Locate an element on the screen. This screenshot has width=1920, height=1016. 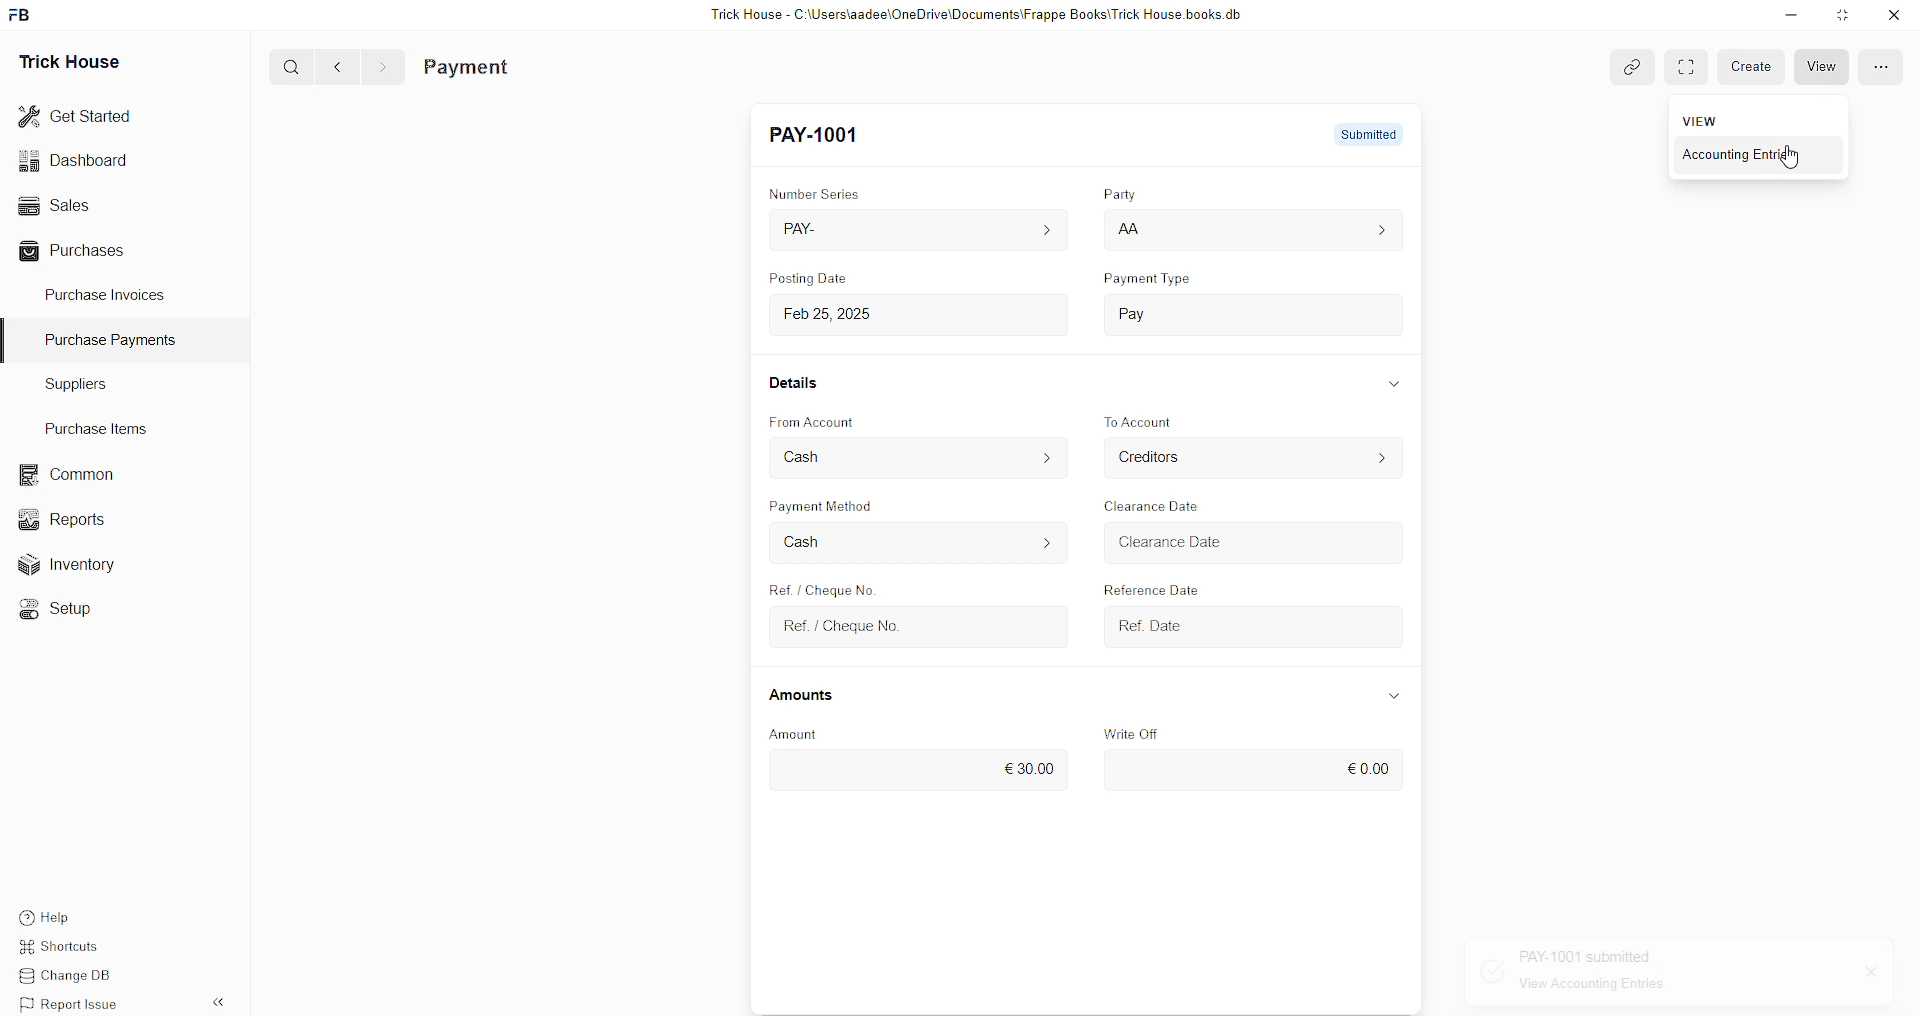
Payment Method is located at coordinates (867, 509).